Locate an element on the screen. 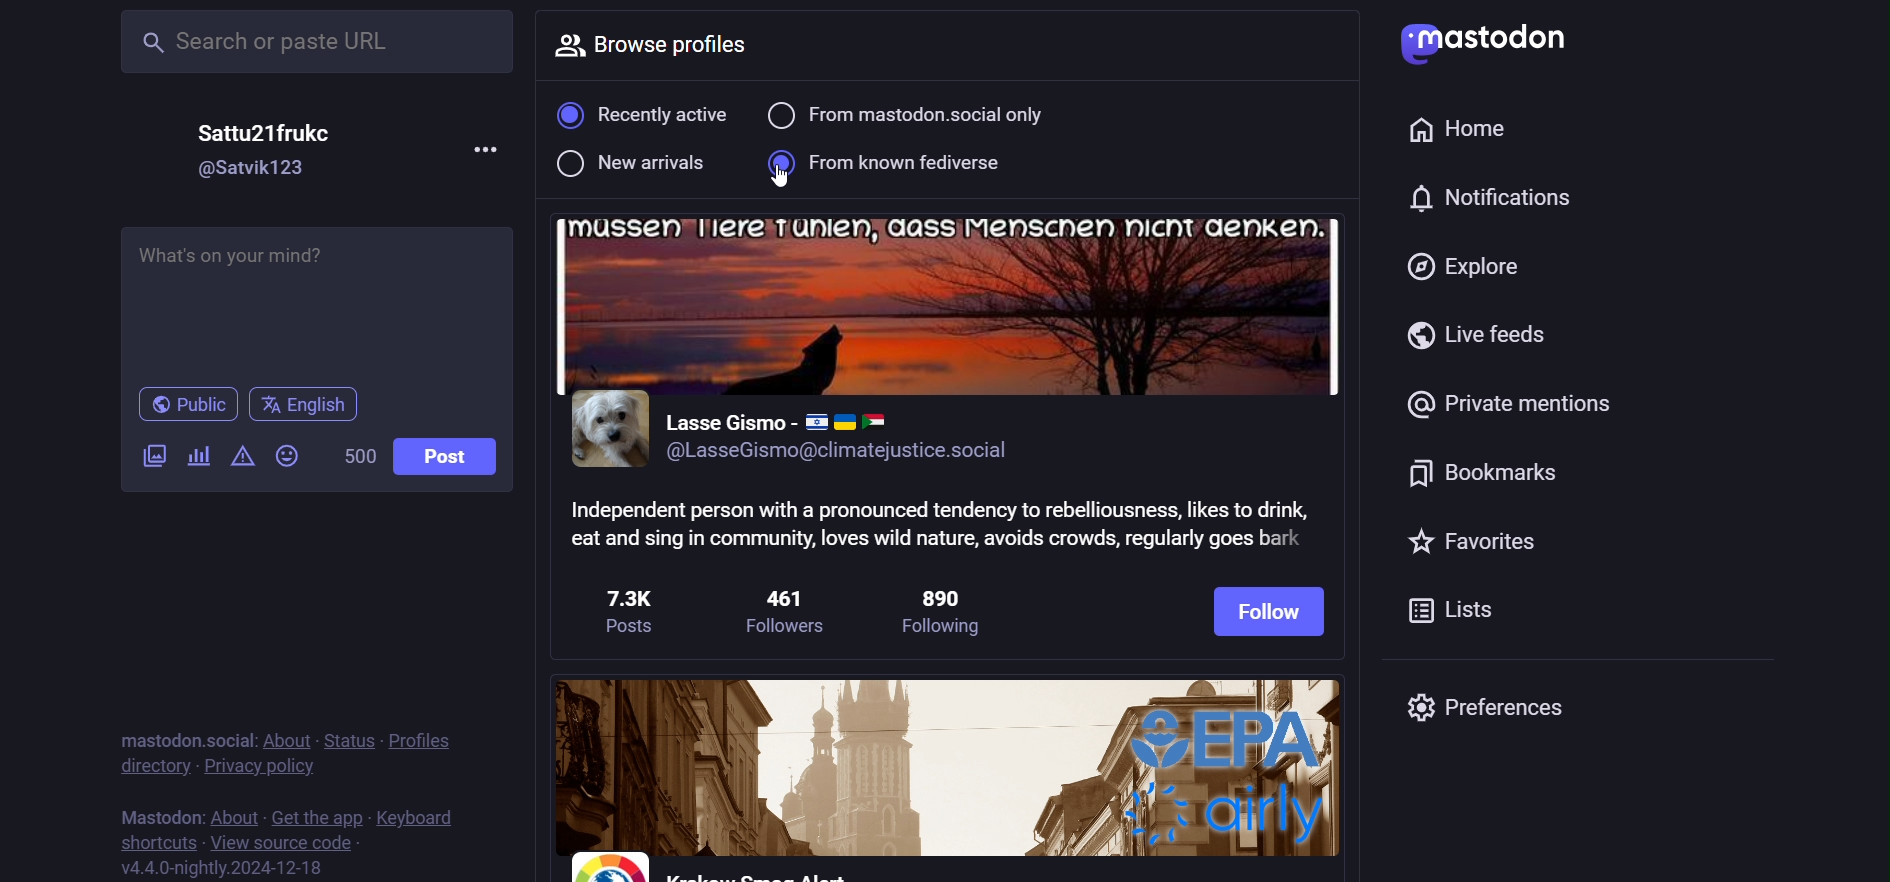 The image size is (1890, 882). What's on your mind? is located at coordinates (311, 299).